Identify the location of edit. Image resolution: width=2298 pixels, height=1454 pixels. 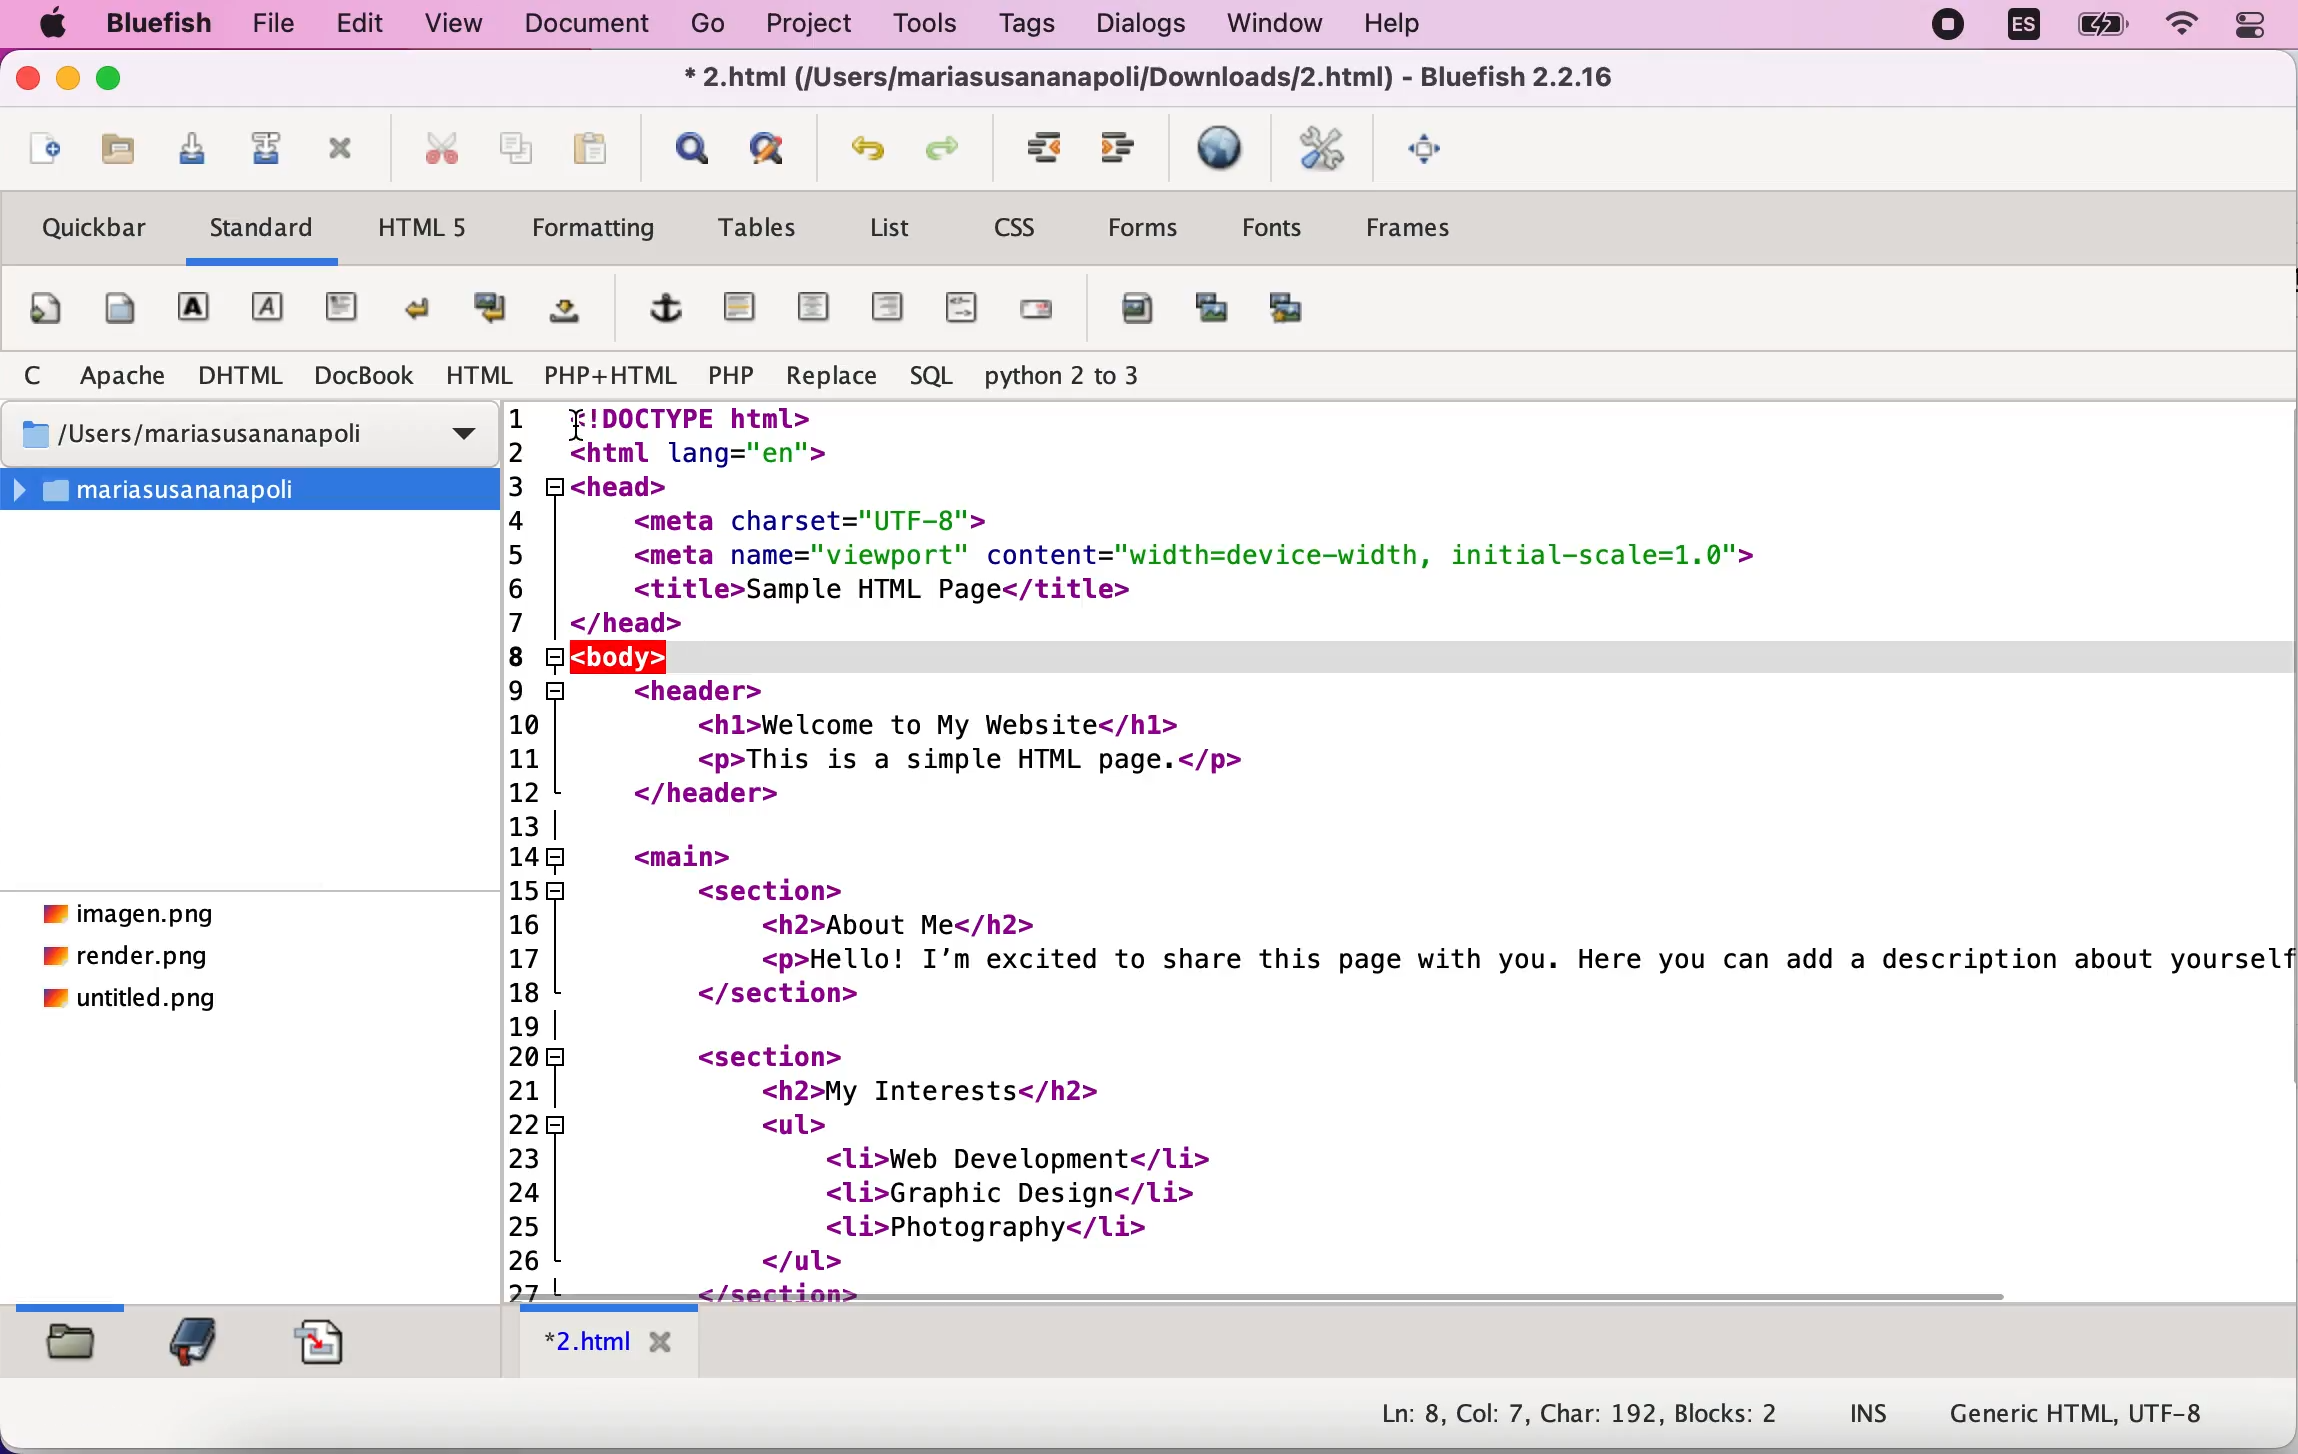
(363, 23).